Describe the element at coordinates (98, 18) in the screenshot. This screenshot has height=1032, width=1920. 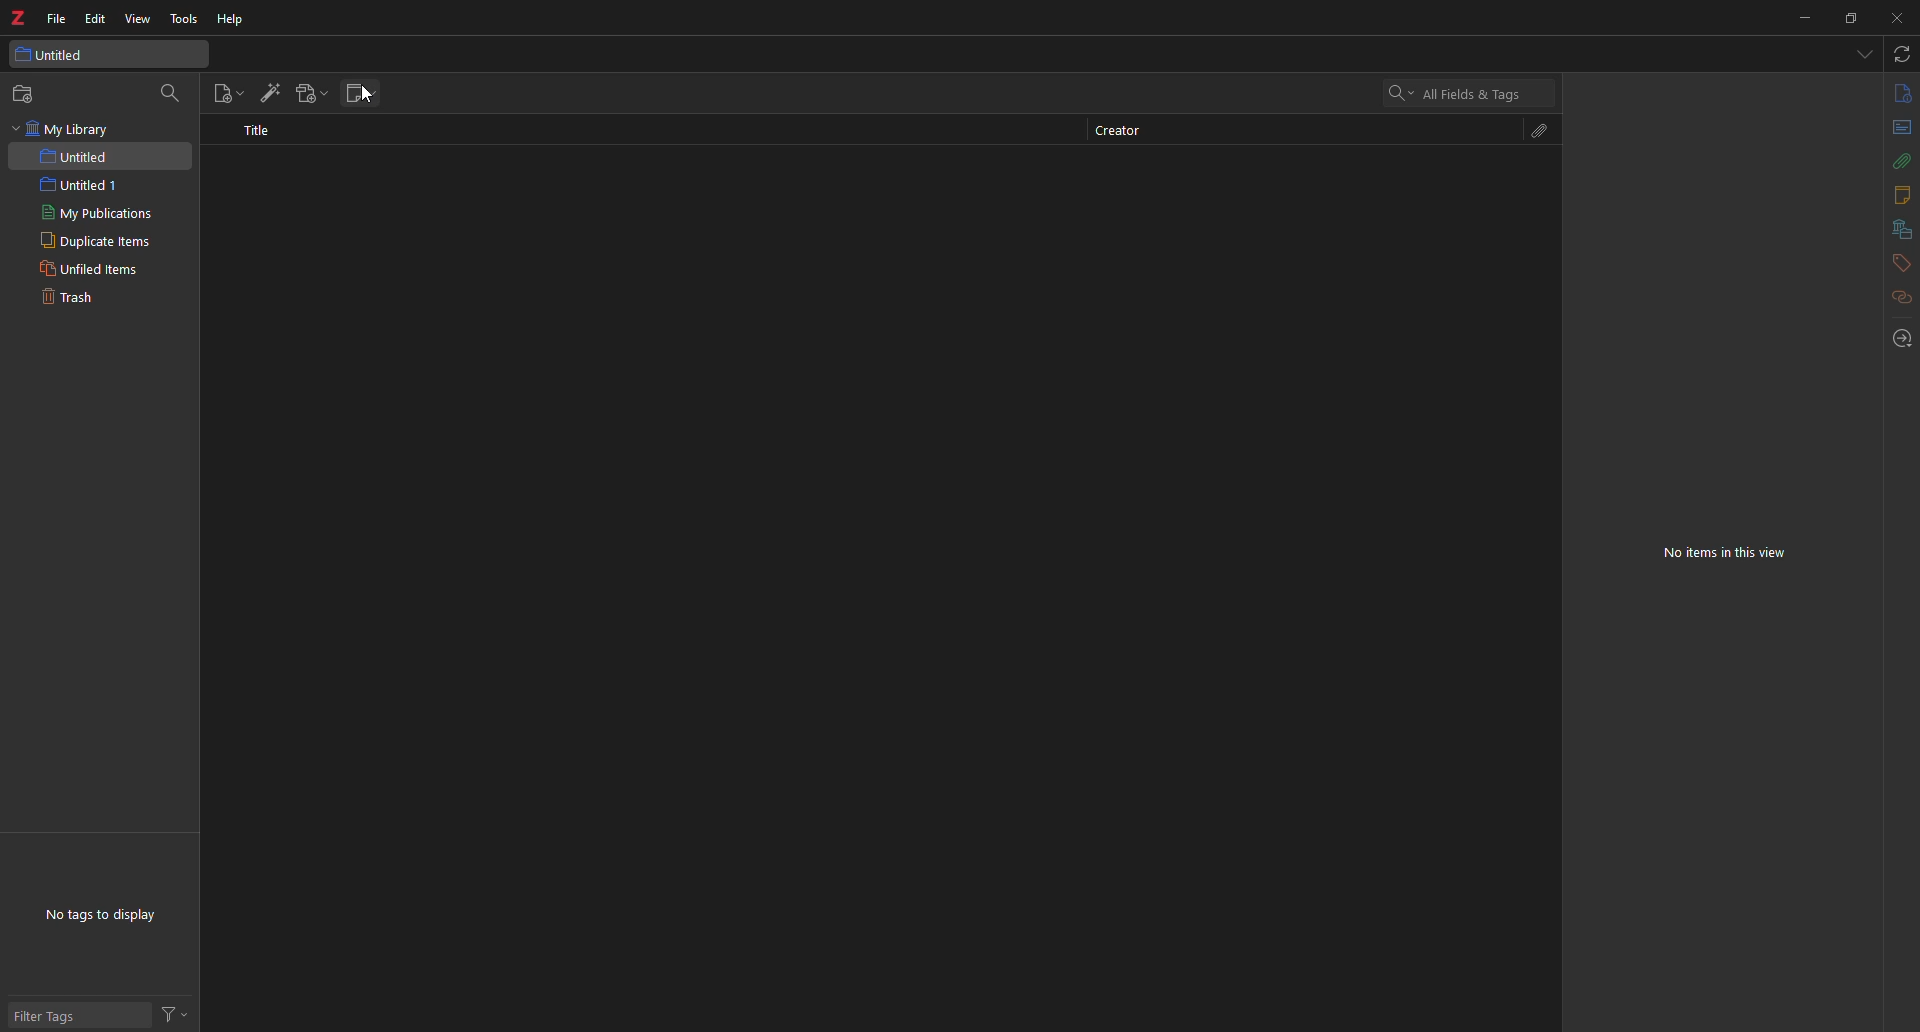
I see `edit` at that location.